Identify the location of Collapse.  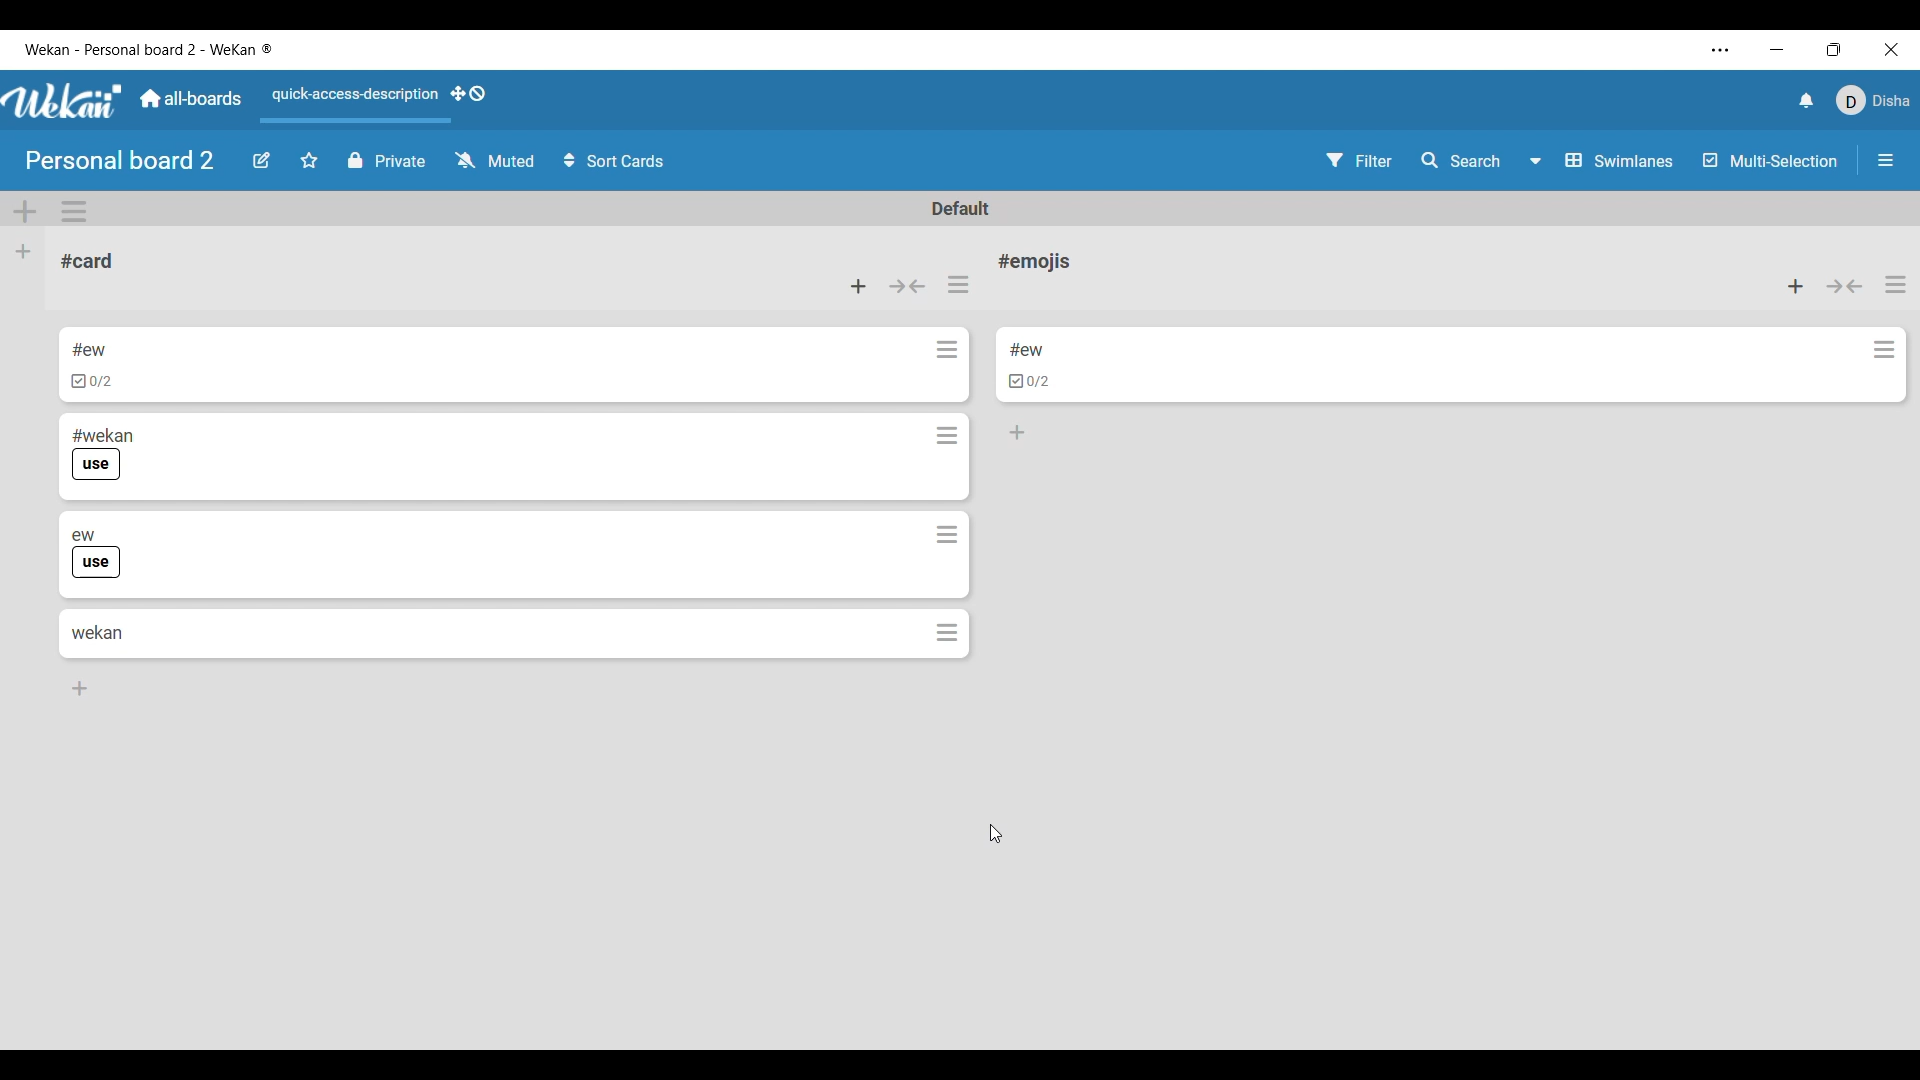
(906, 287).